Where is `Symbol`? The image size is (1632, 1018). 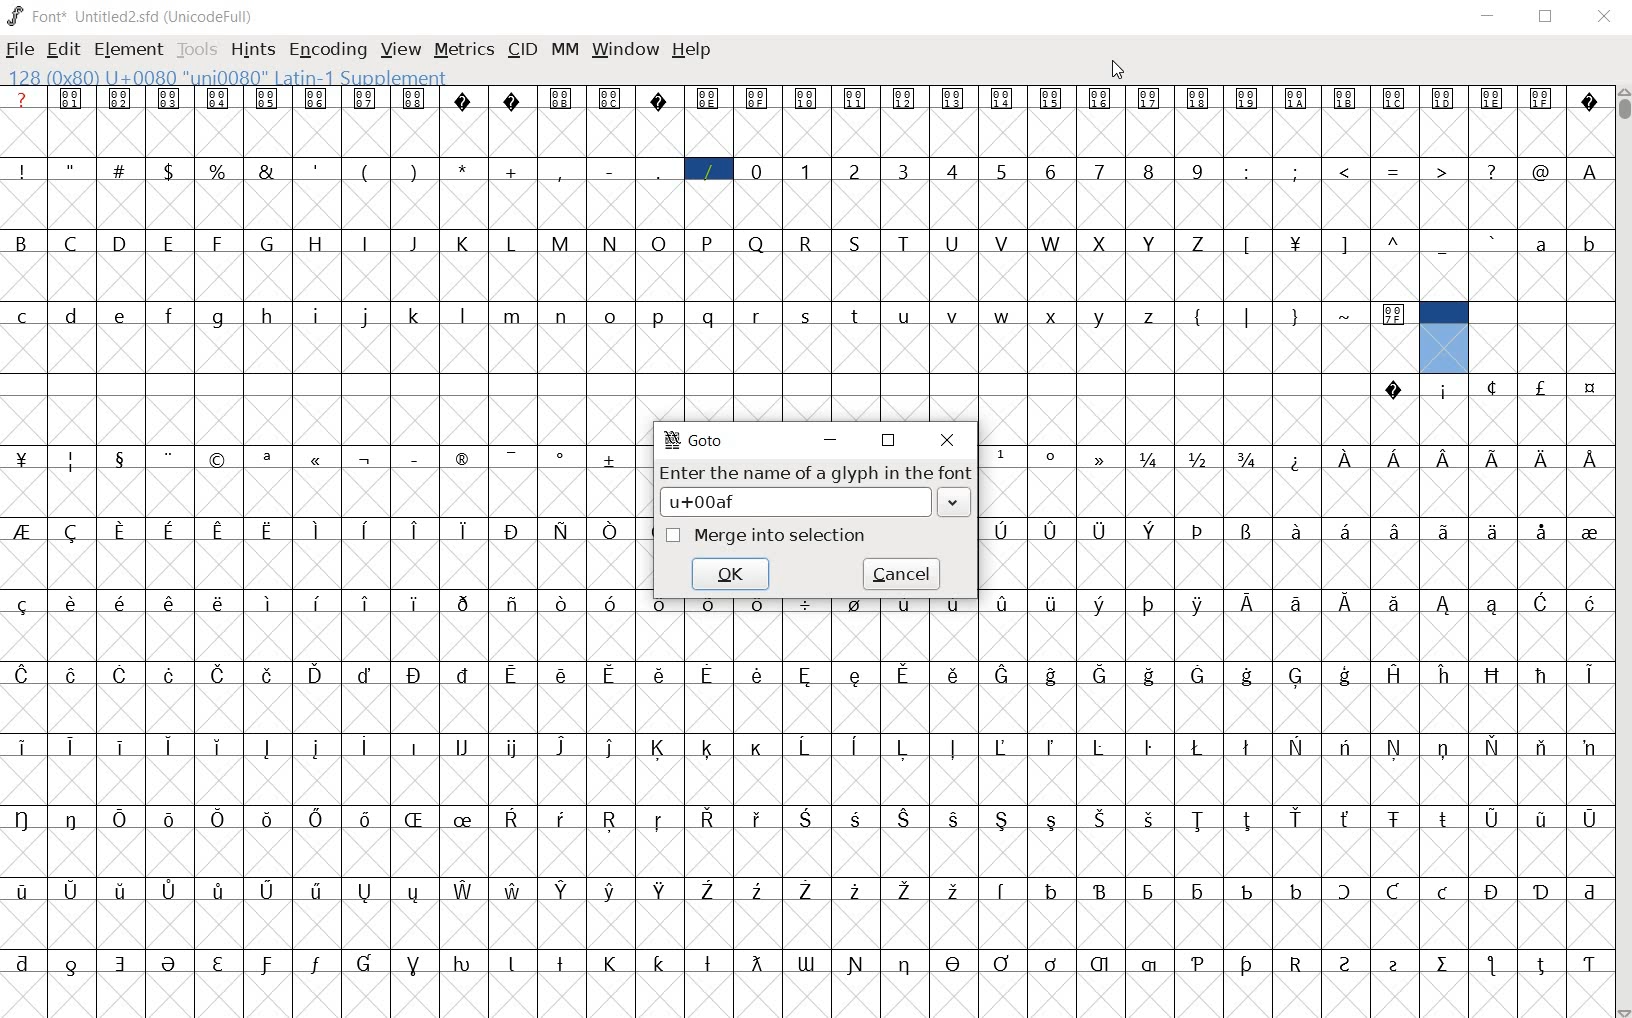
Symbol is located at coordinates (906, 817).